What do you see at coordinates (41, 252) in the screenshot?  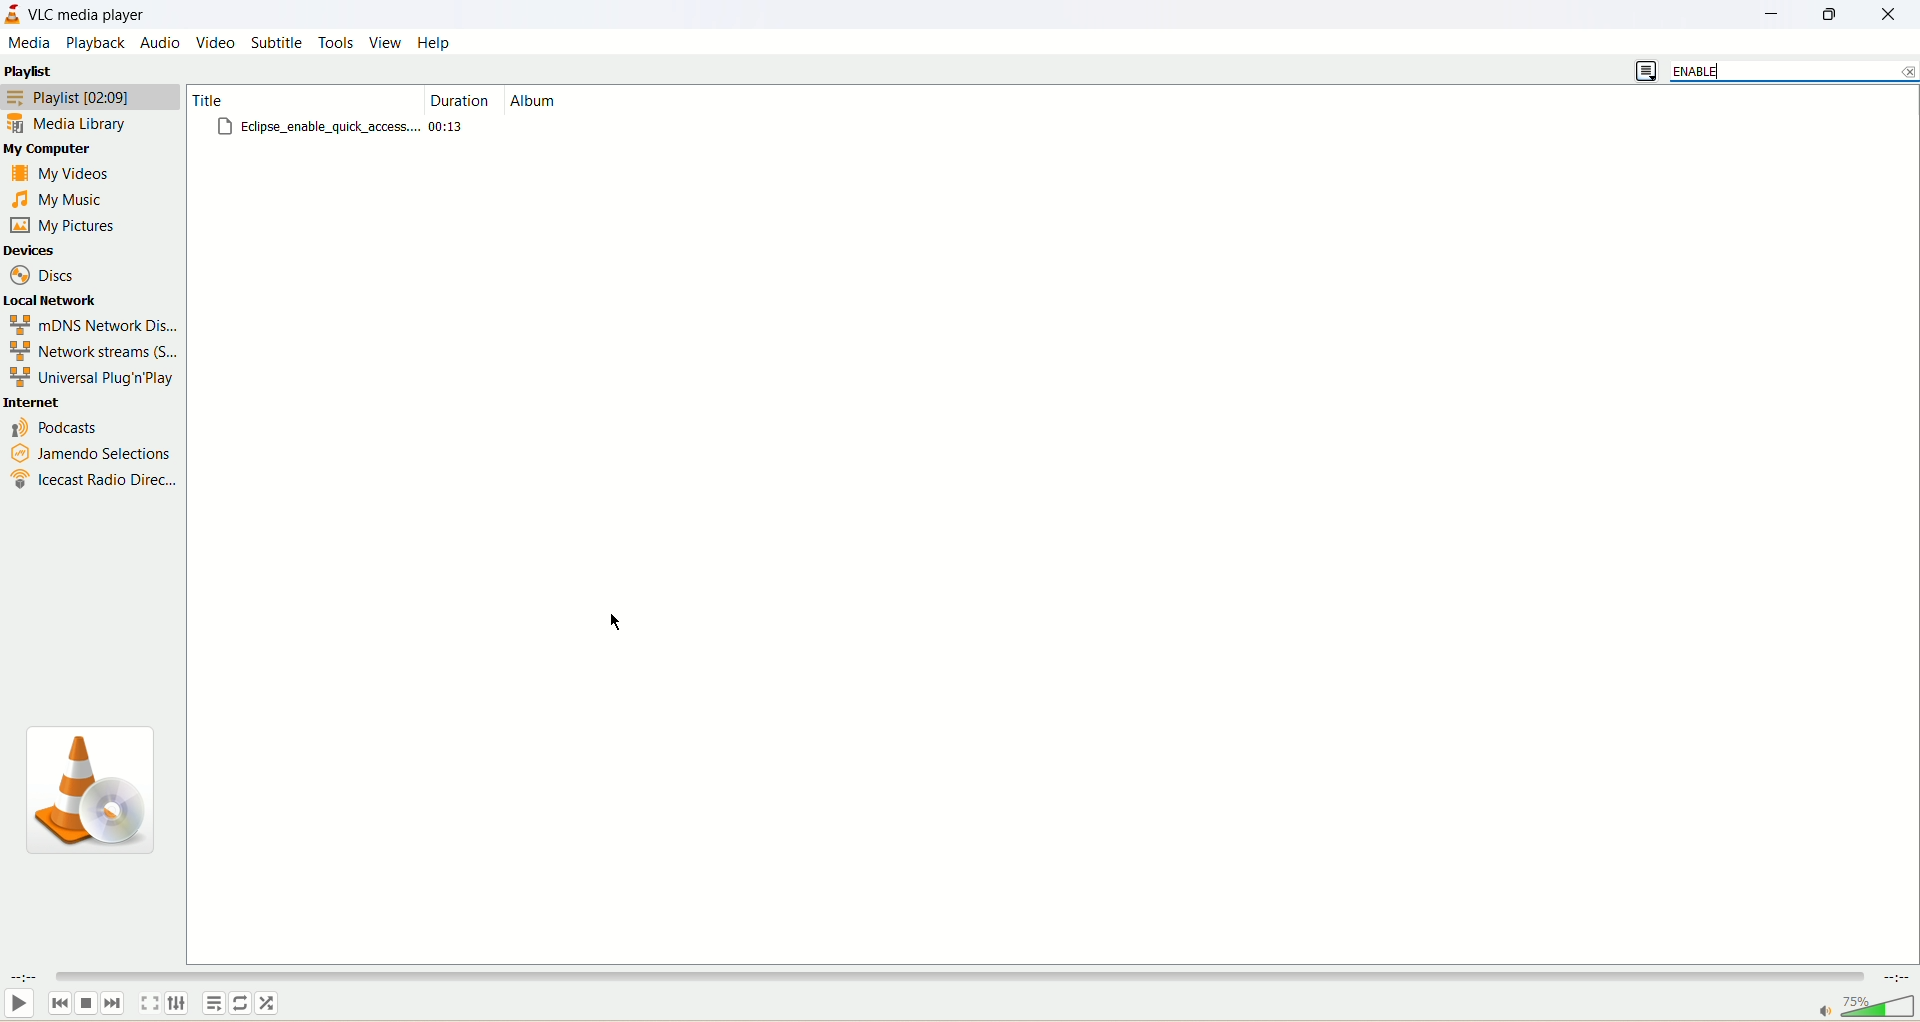 I see `devices` at bounding box center [41, 252].